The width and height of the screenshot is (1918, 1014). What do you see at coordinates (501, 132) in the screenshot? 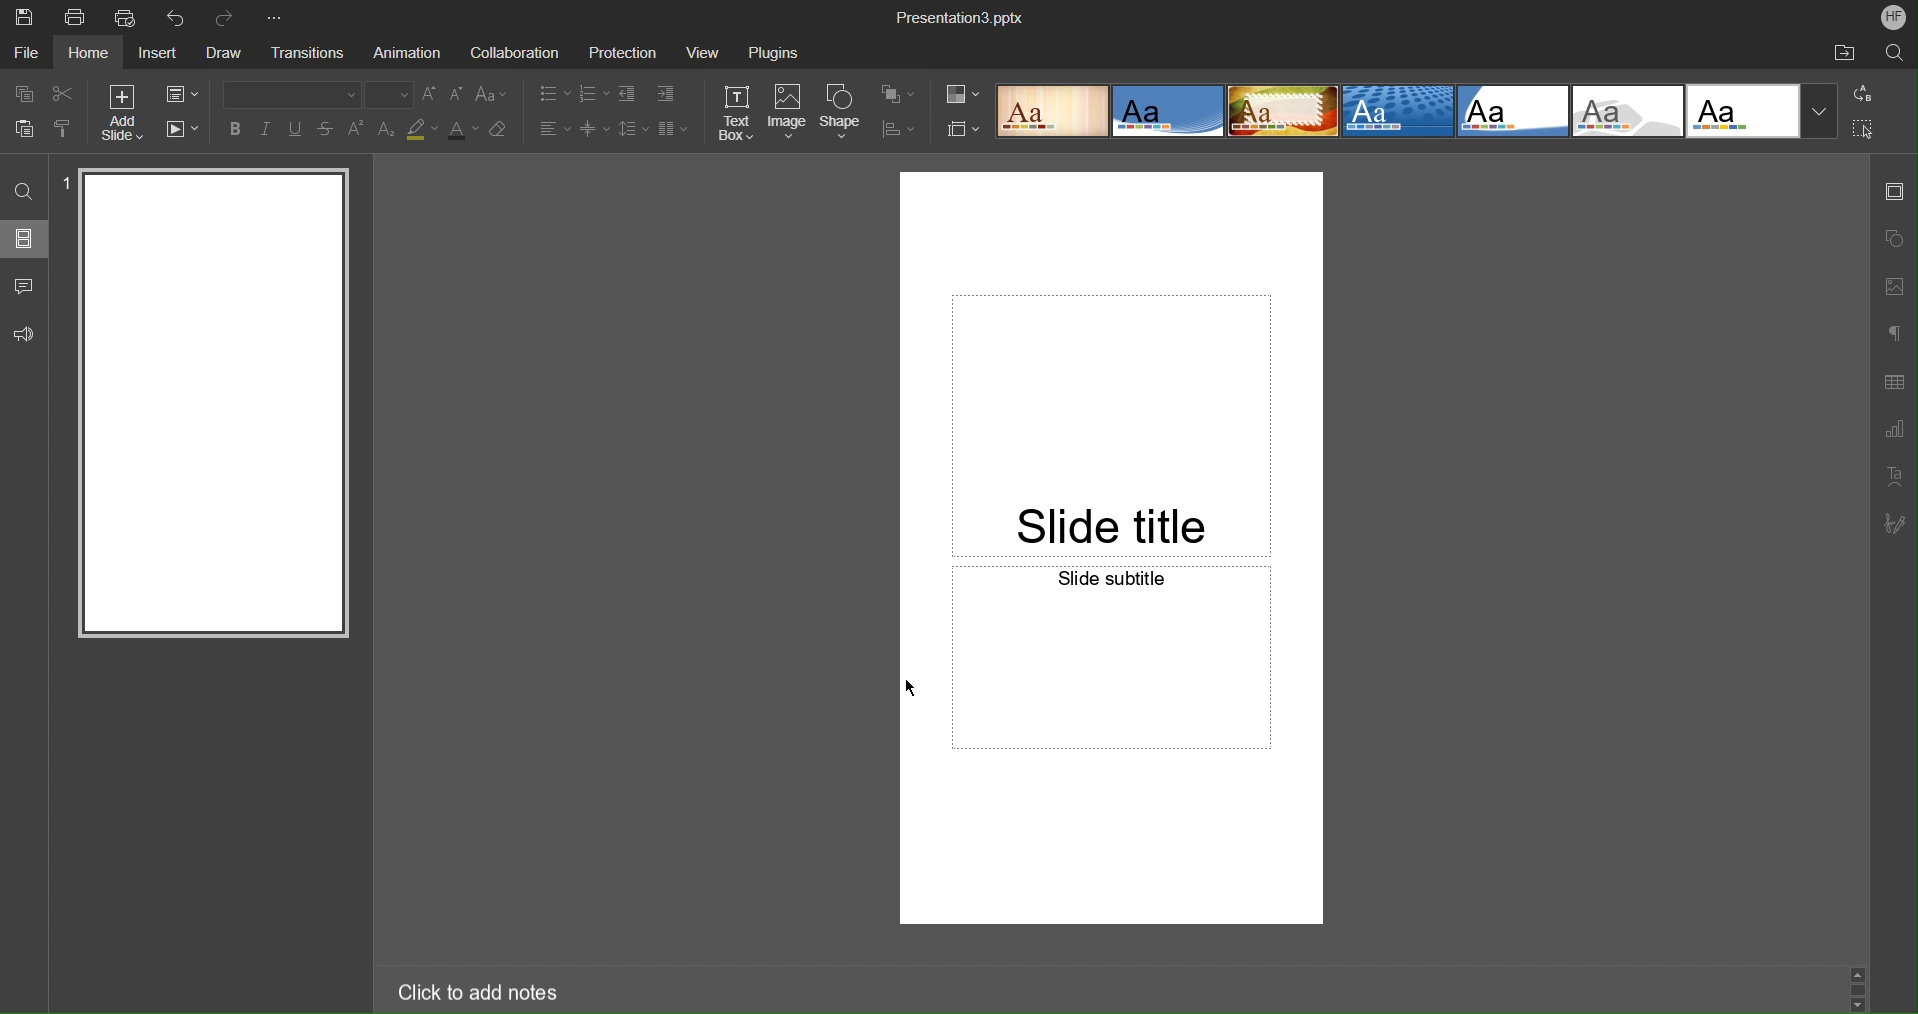
I see `Erase Style` at bounding box center [501, 132].